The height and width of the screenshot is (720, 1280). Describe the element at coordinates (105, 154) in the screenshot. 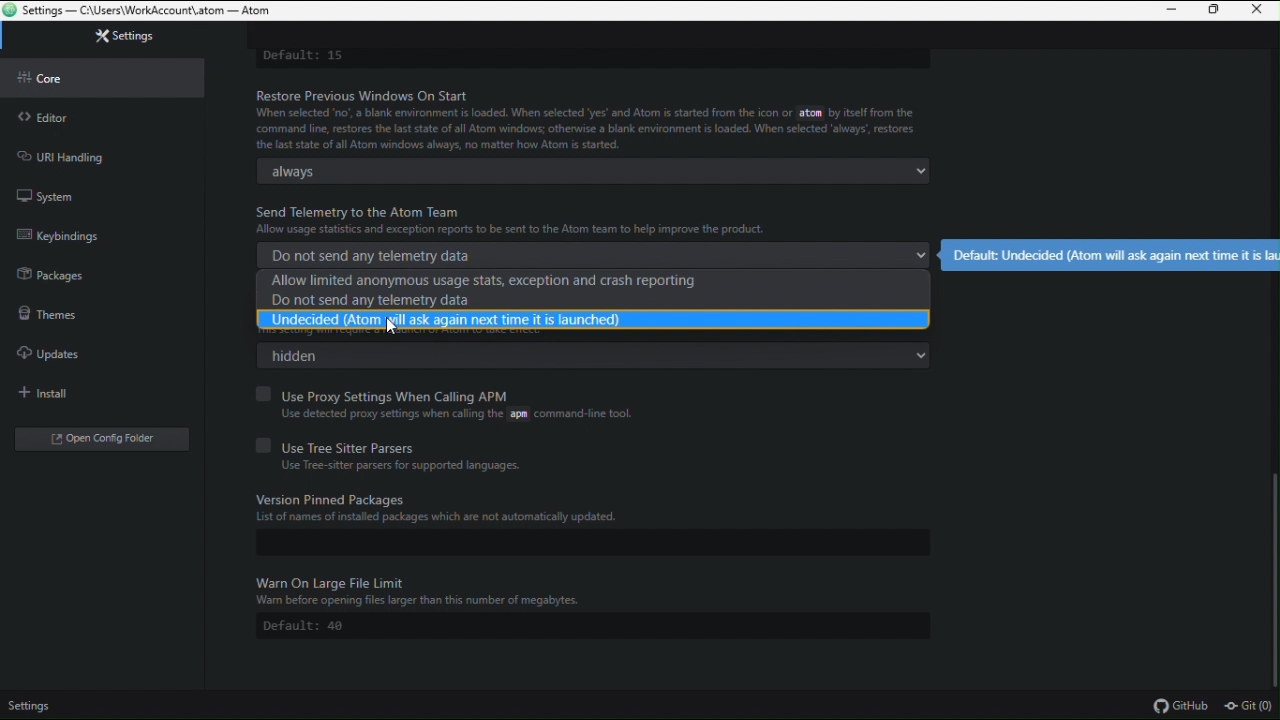

I see `url handling` at that location.